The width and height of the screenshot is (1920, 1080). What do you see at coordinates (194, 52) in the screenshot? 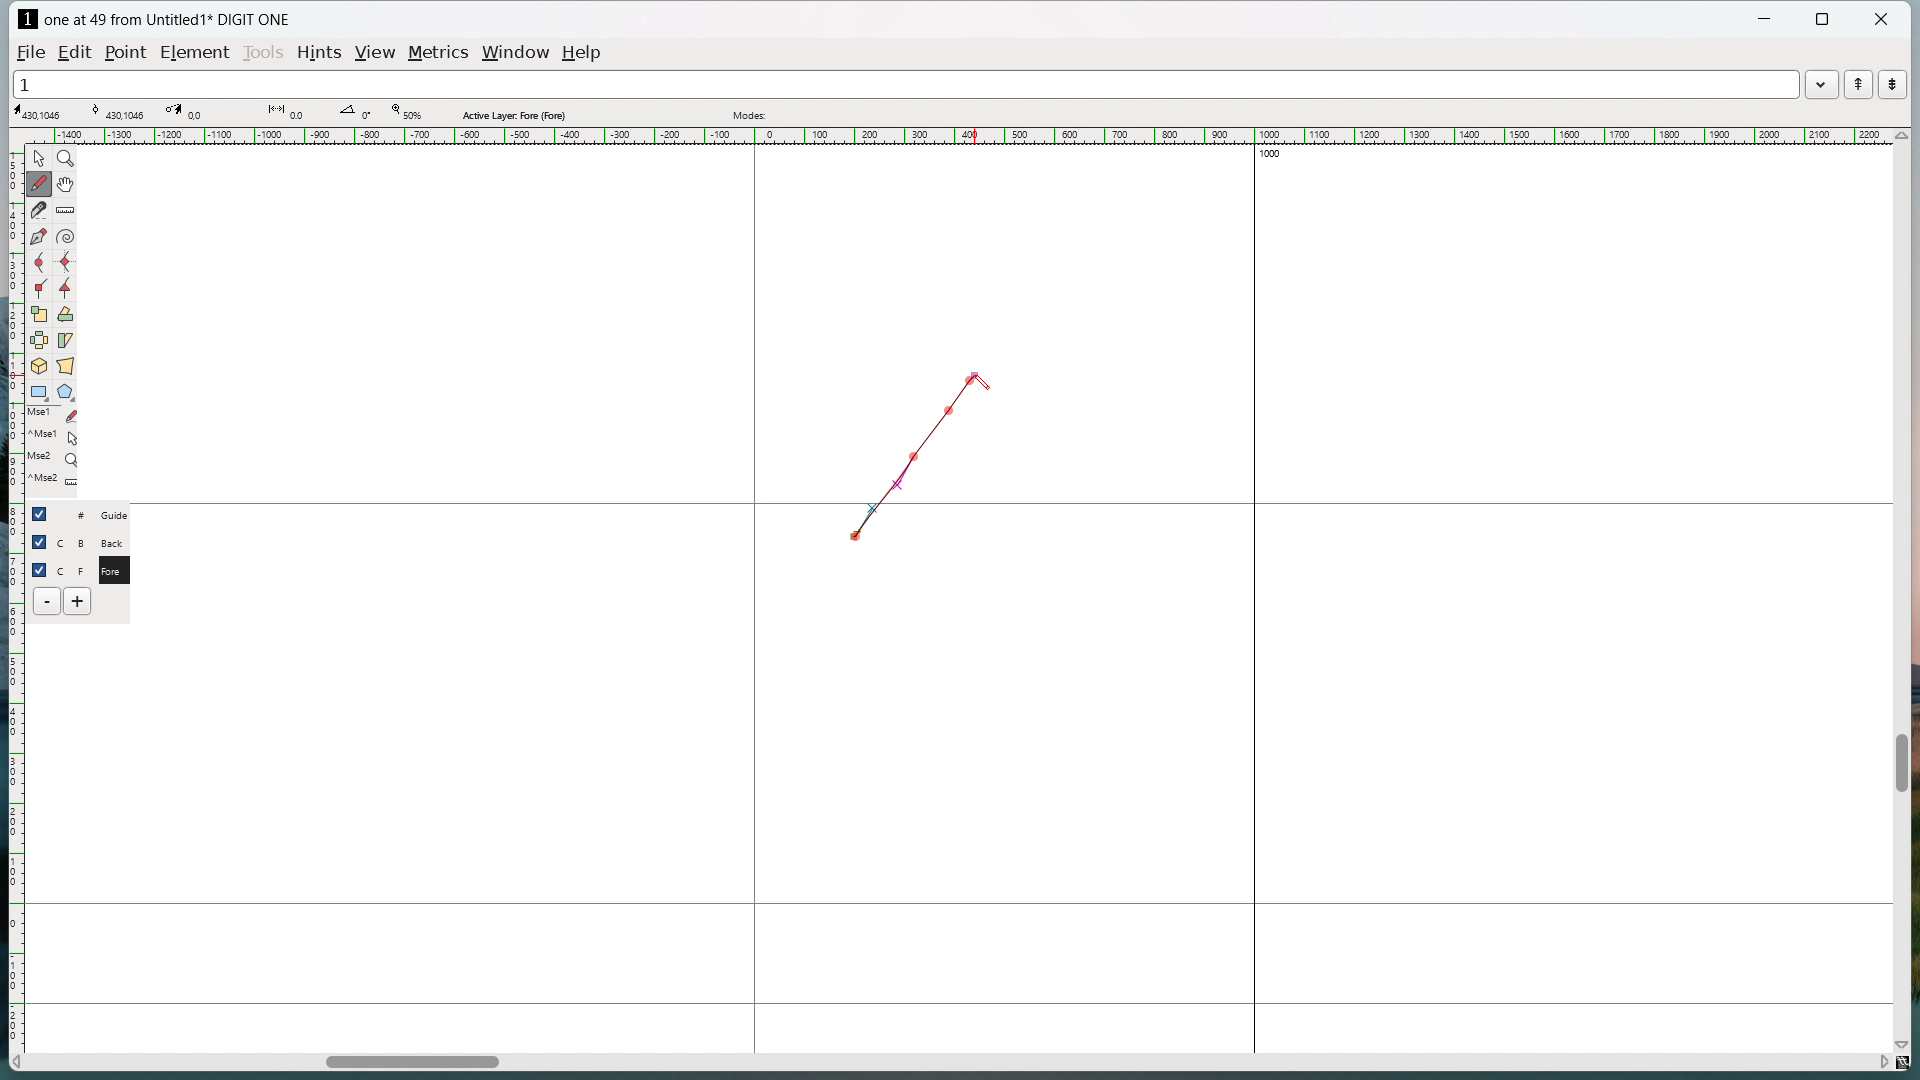
I see `element` at bounding box center [194, 52].